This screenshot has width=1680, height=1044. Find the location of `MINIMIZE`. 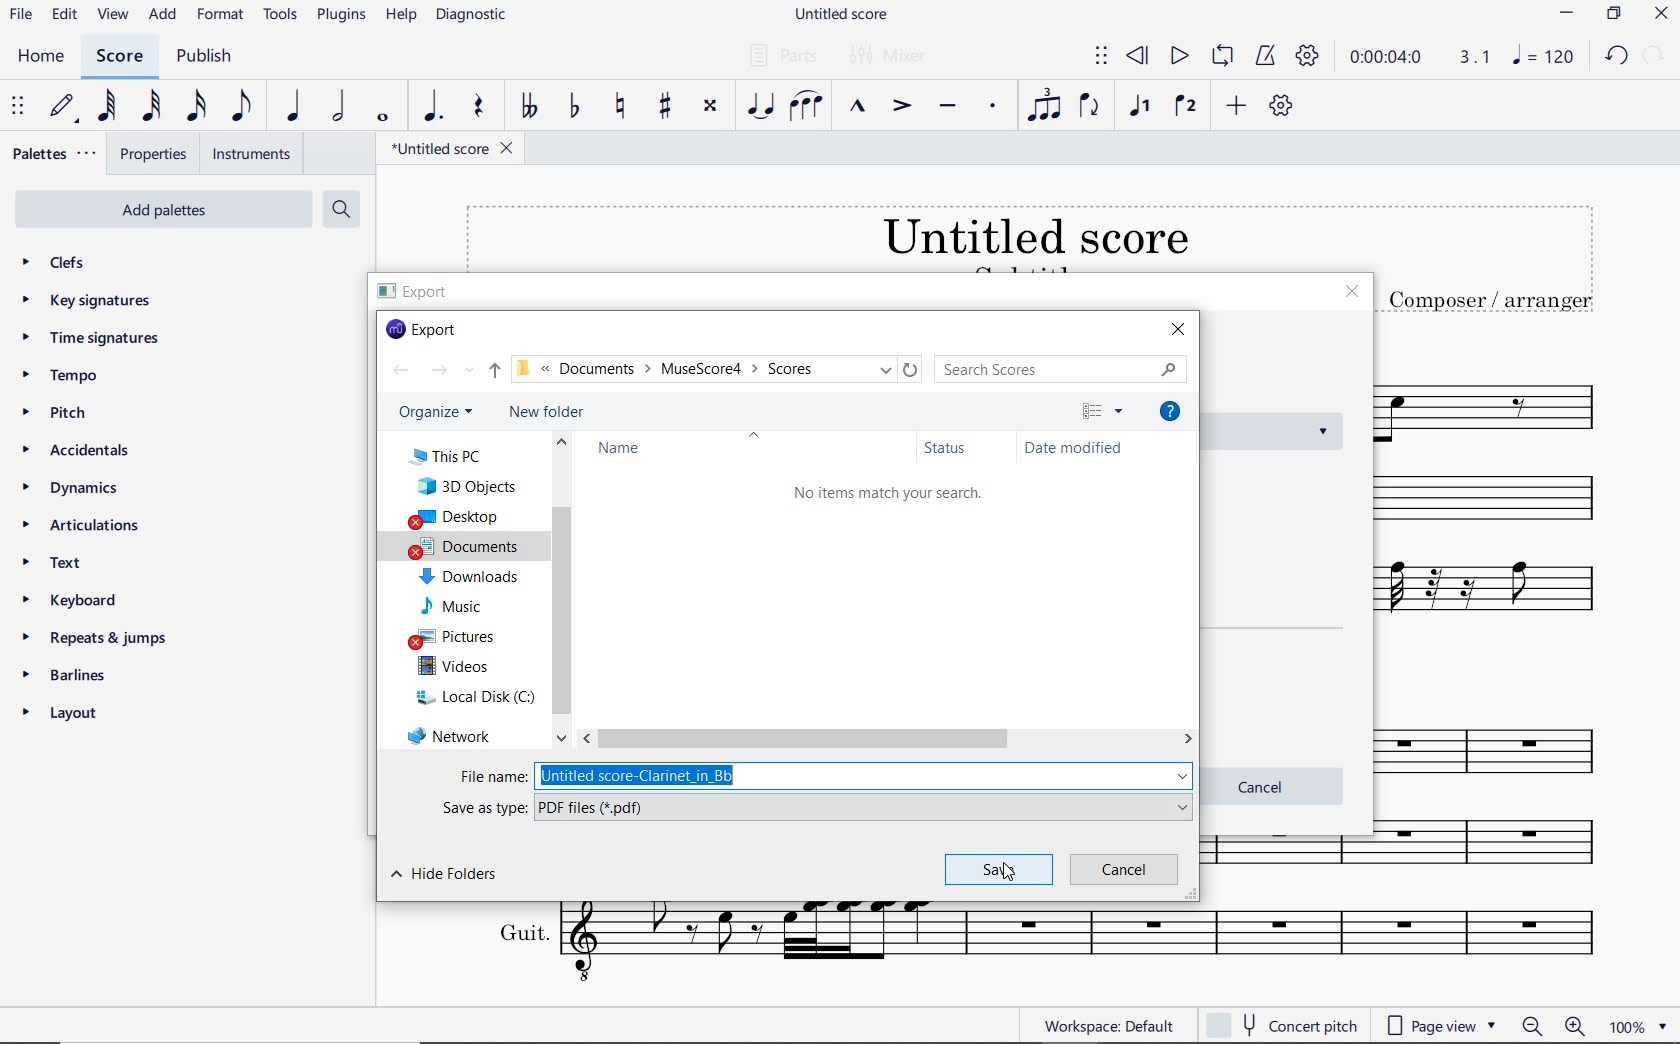

MINIMIZE is located at coordinates (1566, 14).